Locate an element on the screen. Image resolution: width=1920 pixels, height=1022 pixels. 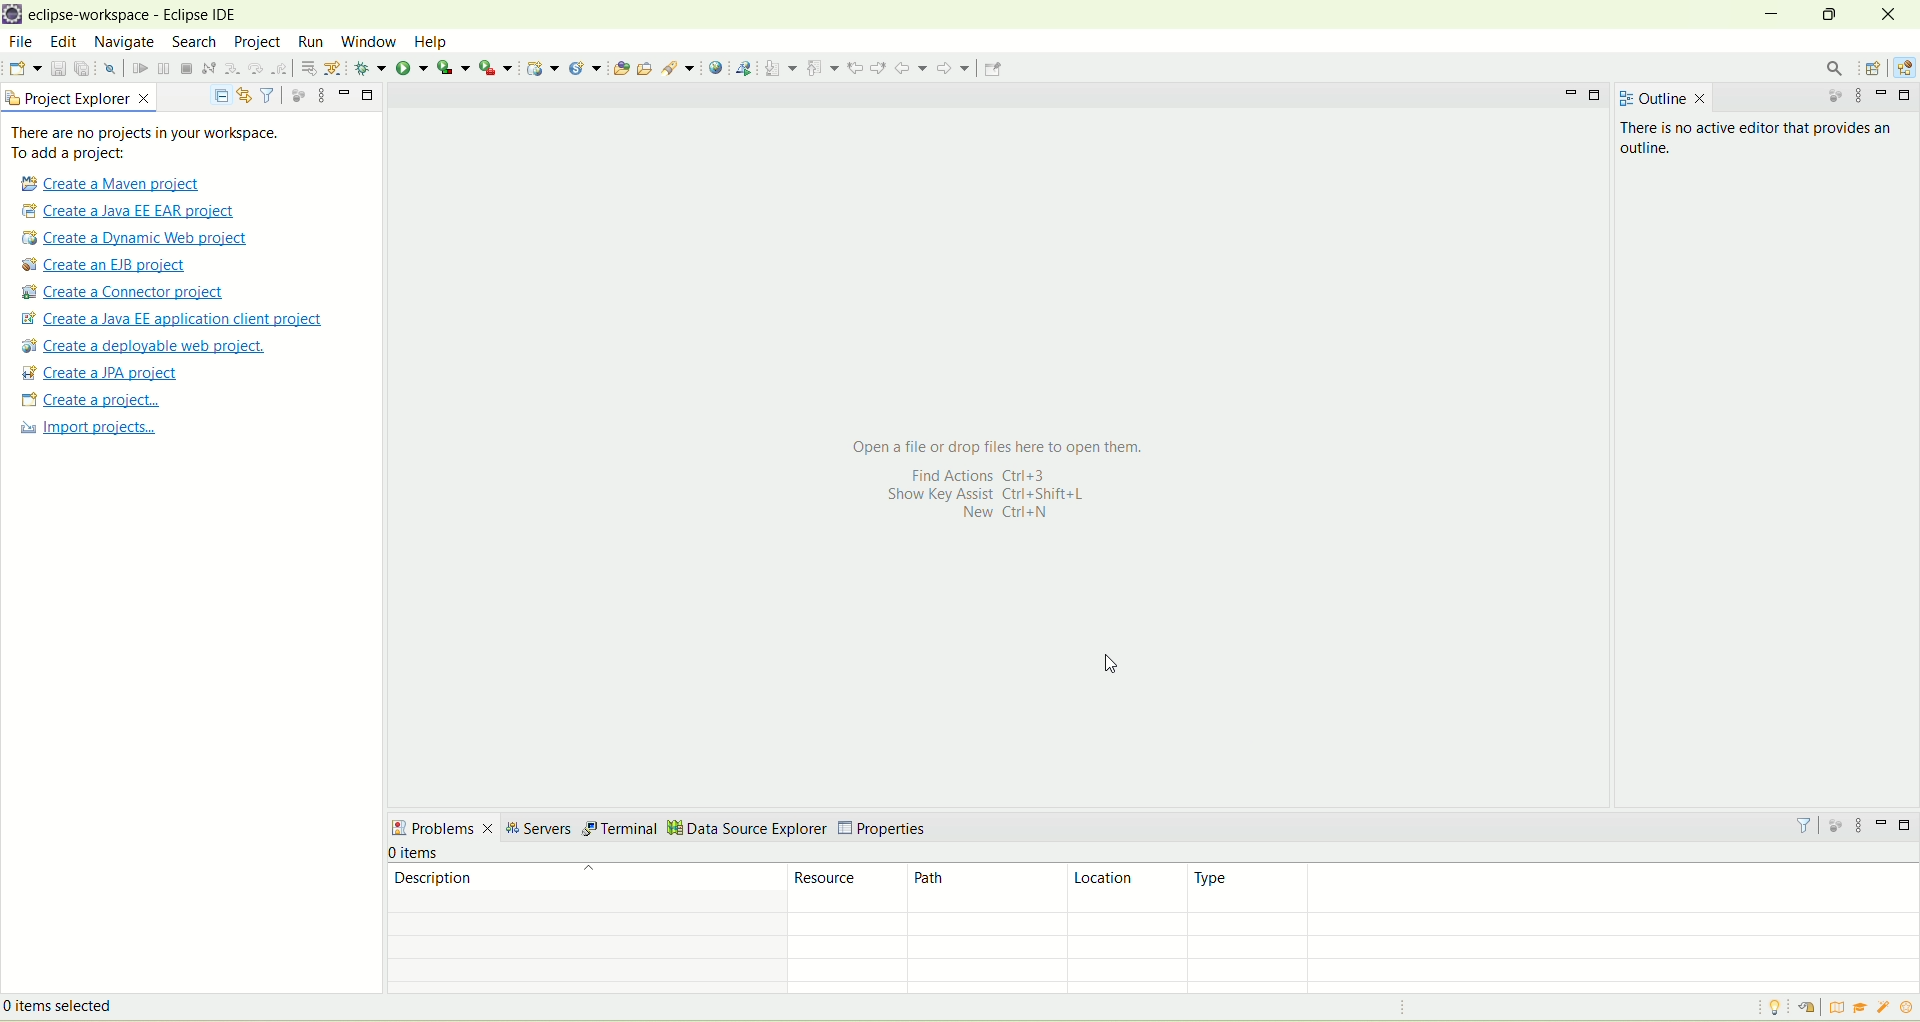
open perspective is located at coordinates (1875, 67).